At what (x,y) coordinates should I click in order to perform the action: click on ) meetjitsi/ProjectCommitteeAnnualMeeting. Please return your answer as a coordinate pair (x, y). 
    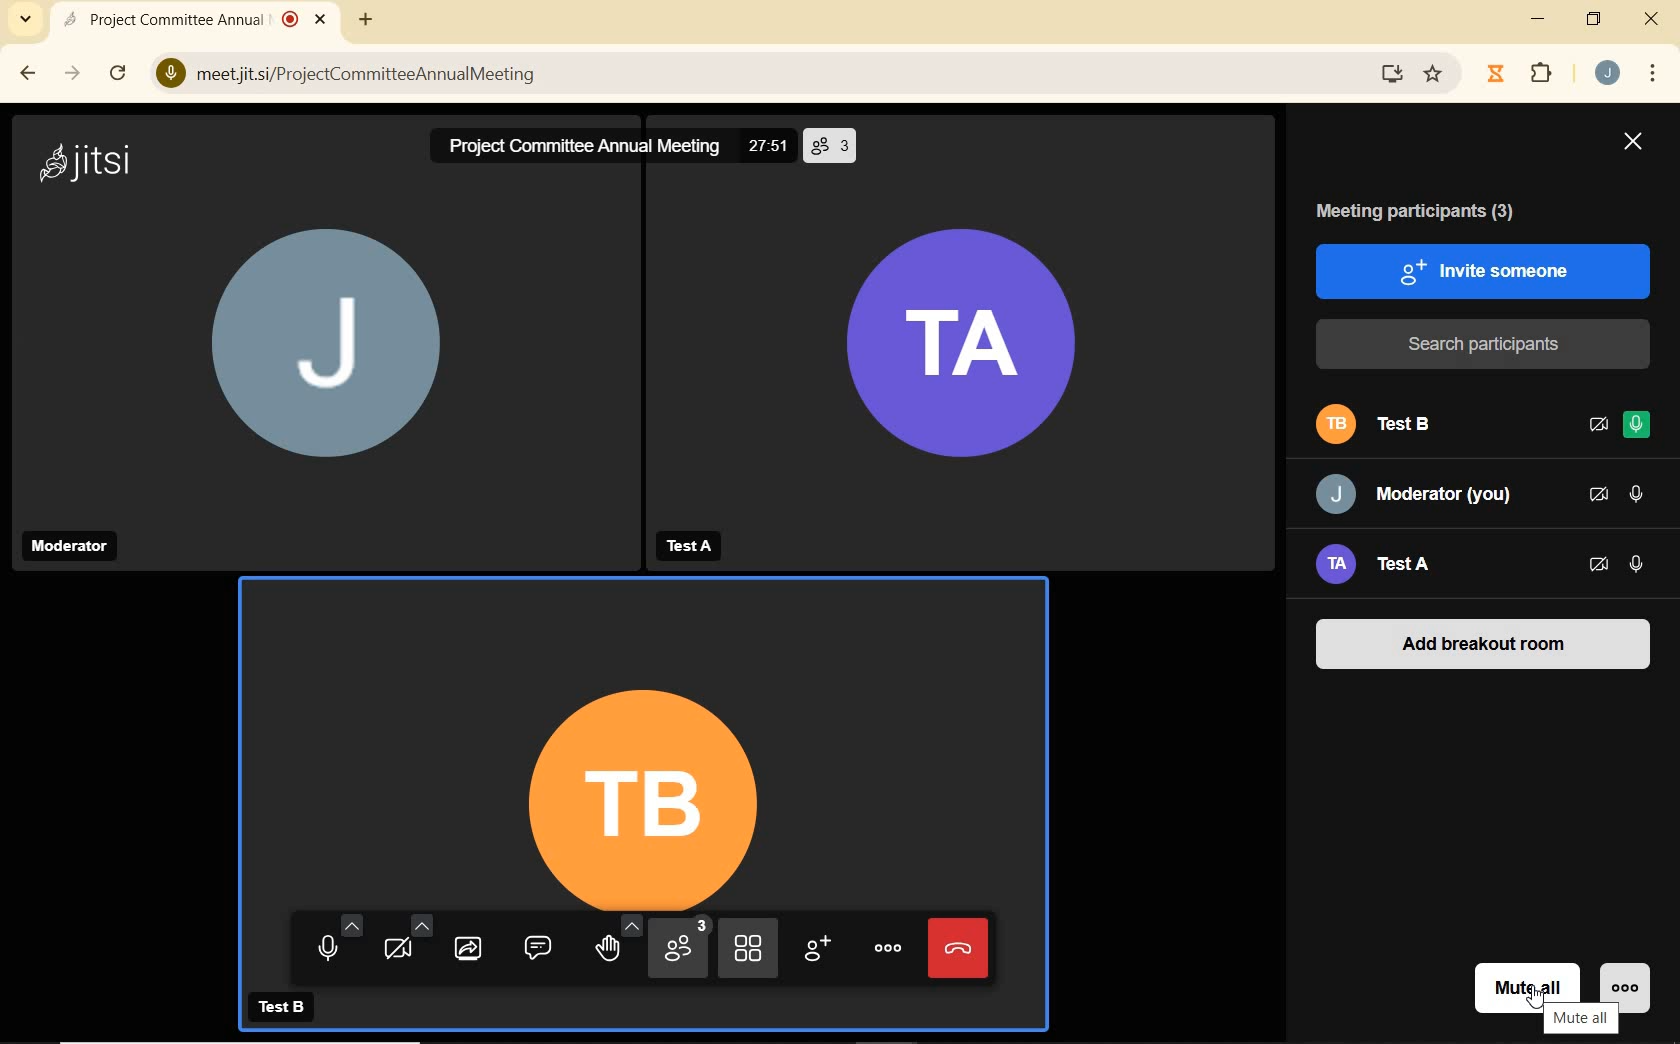
    Looking at the image, I should click on (760, 78).